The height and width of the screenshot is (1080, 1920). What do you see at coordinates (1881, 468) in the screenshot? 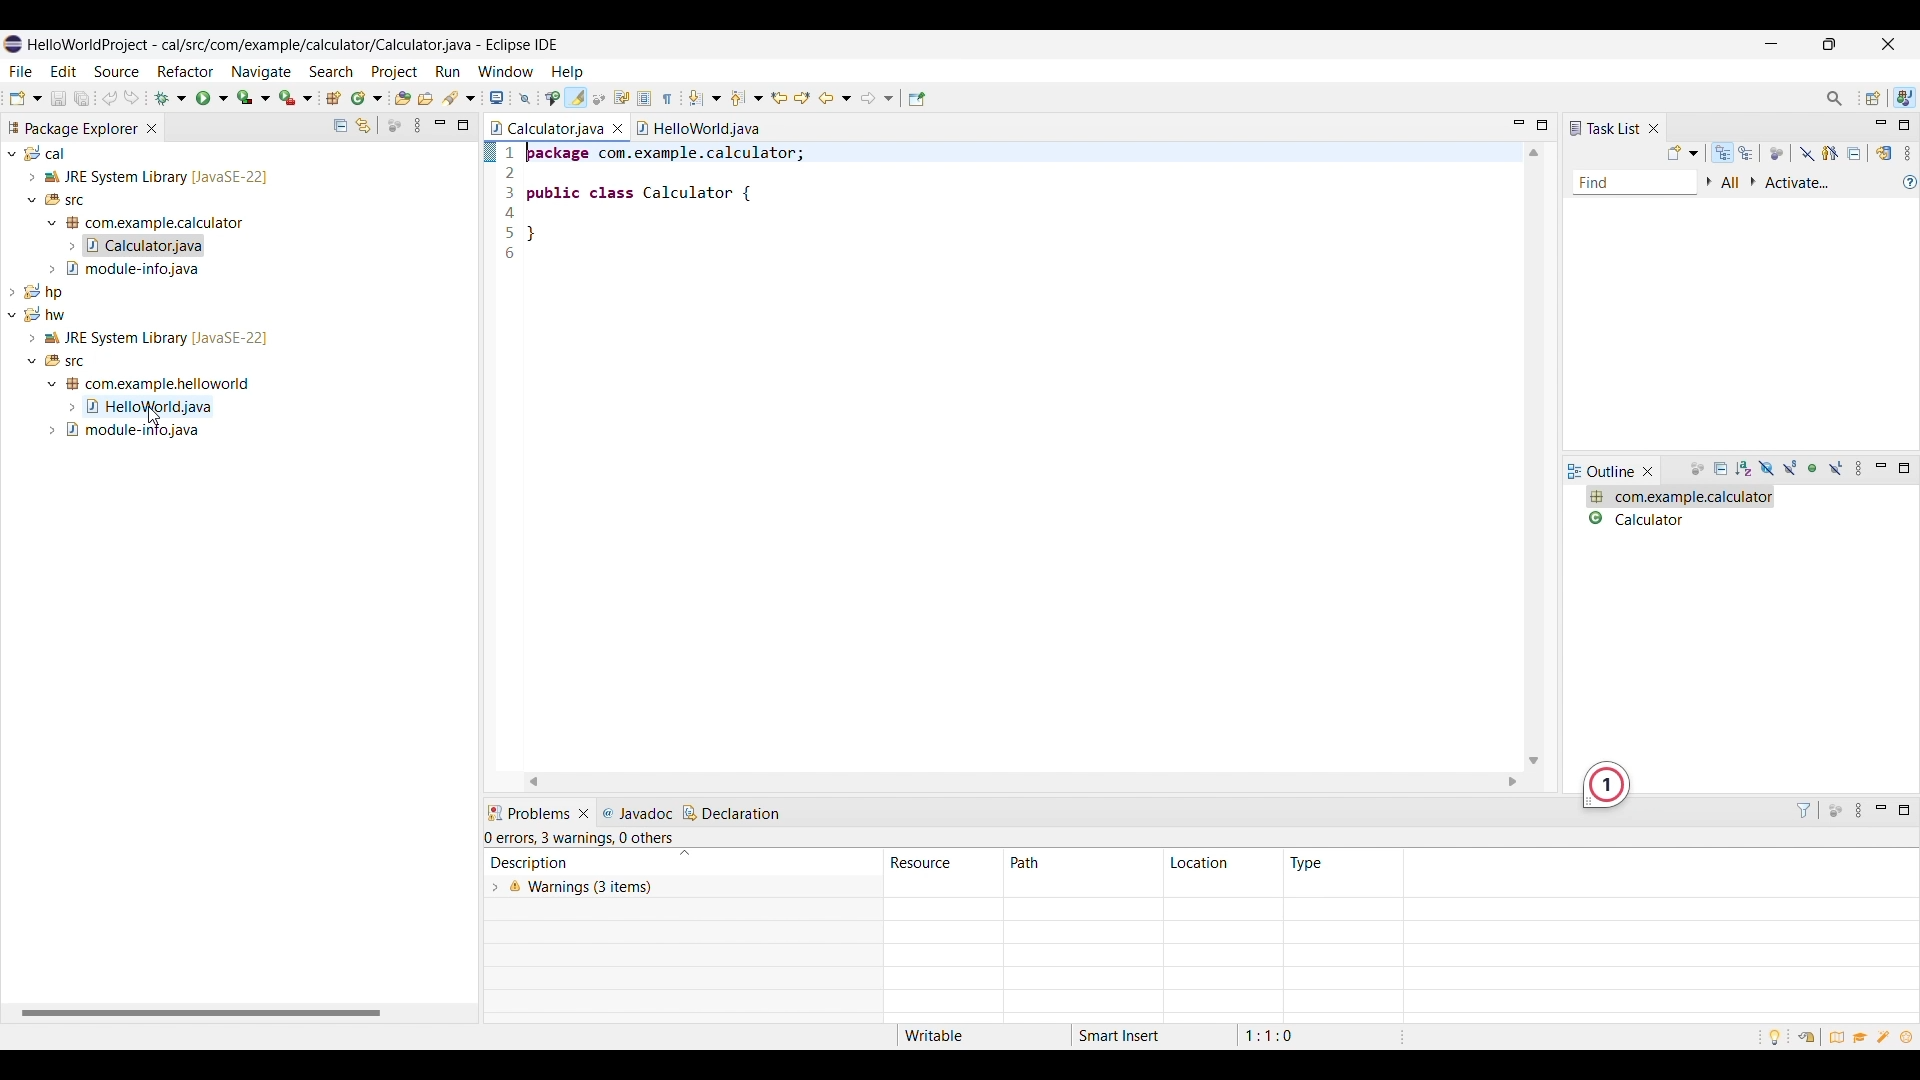
I see `Minimize` at bounding box center [1881, 468].